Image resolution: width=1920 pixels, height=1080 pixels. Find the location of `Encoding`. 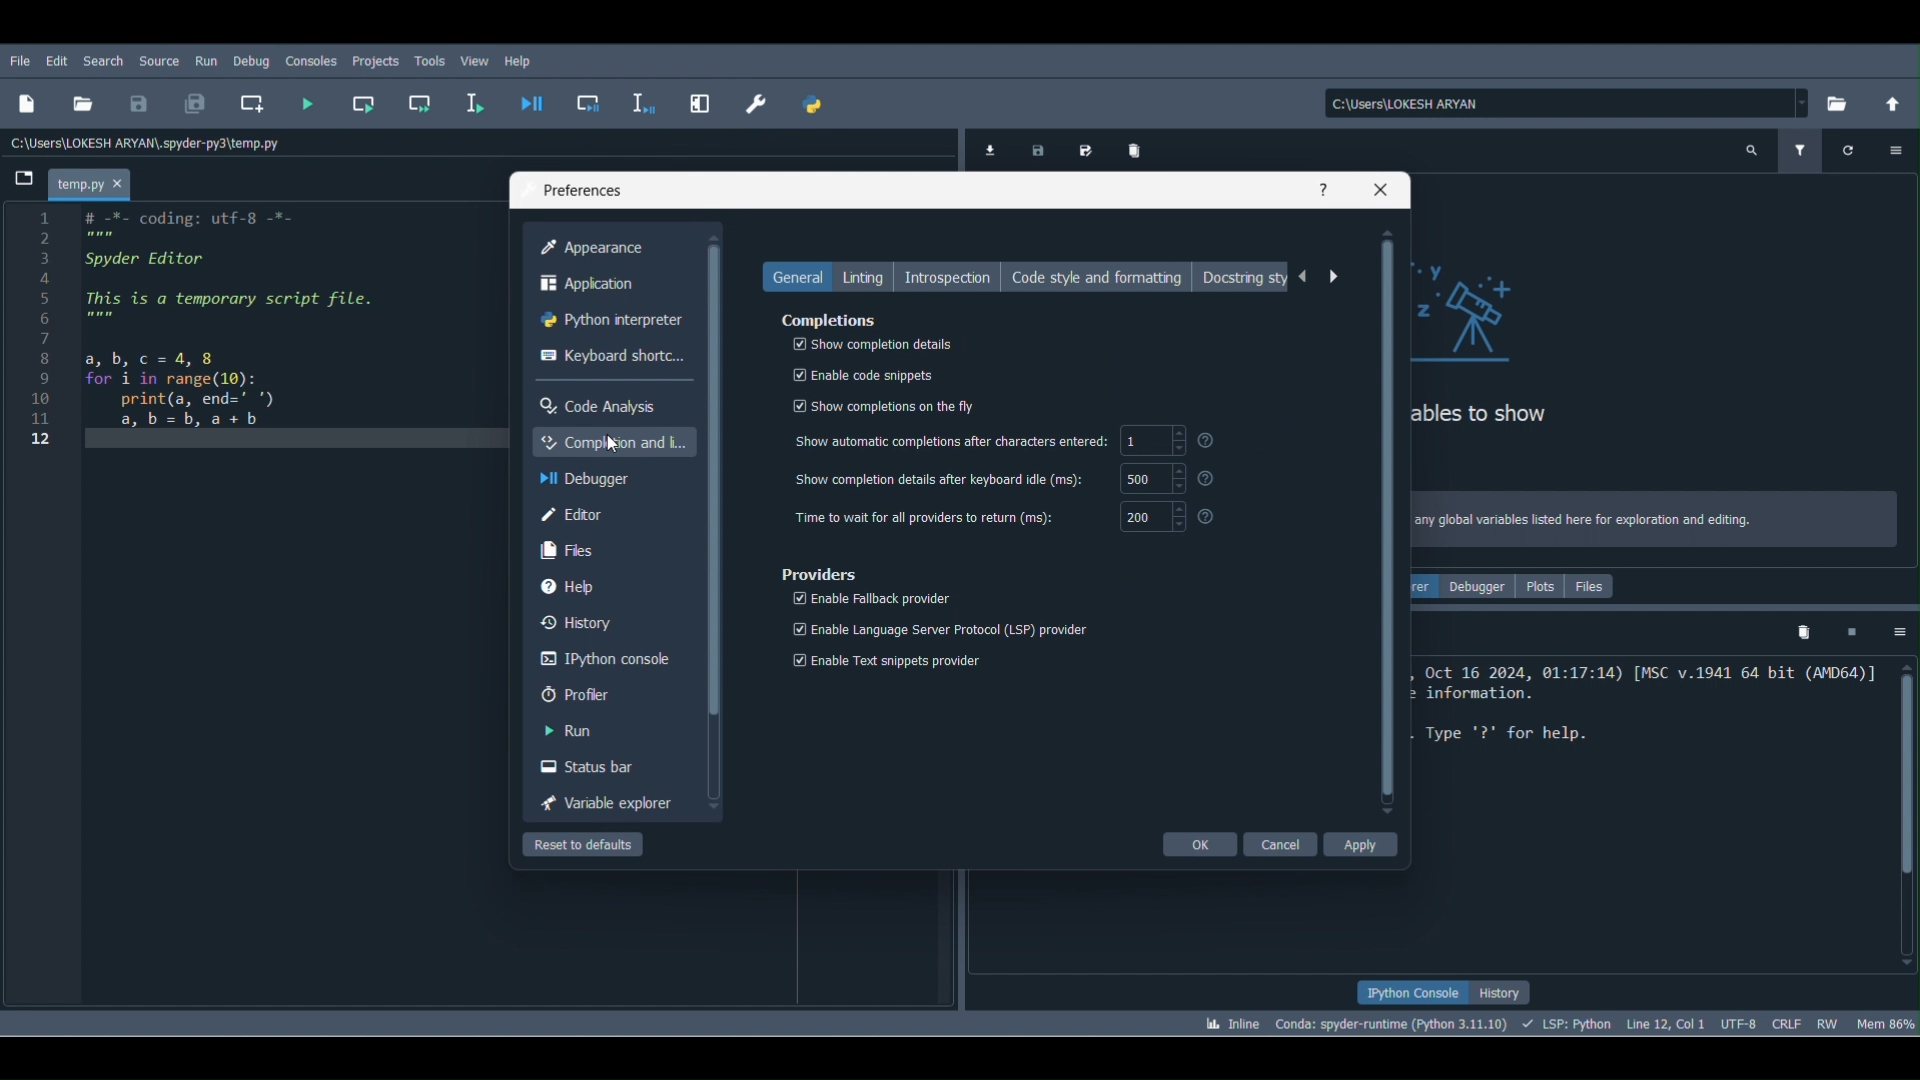

Encoding is located at coordinates (1738, 1021).